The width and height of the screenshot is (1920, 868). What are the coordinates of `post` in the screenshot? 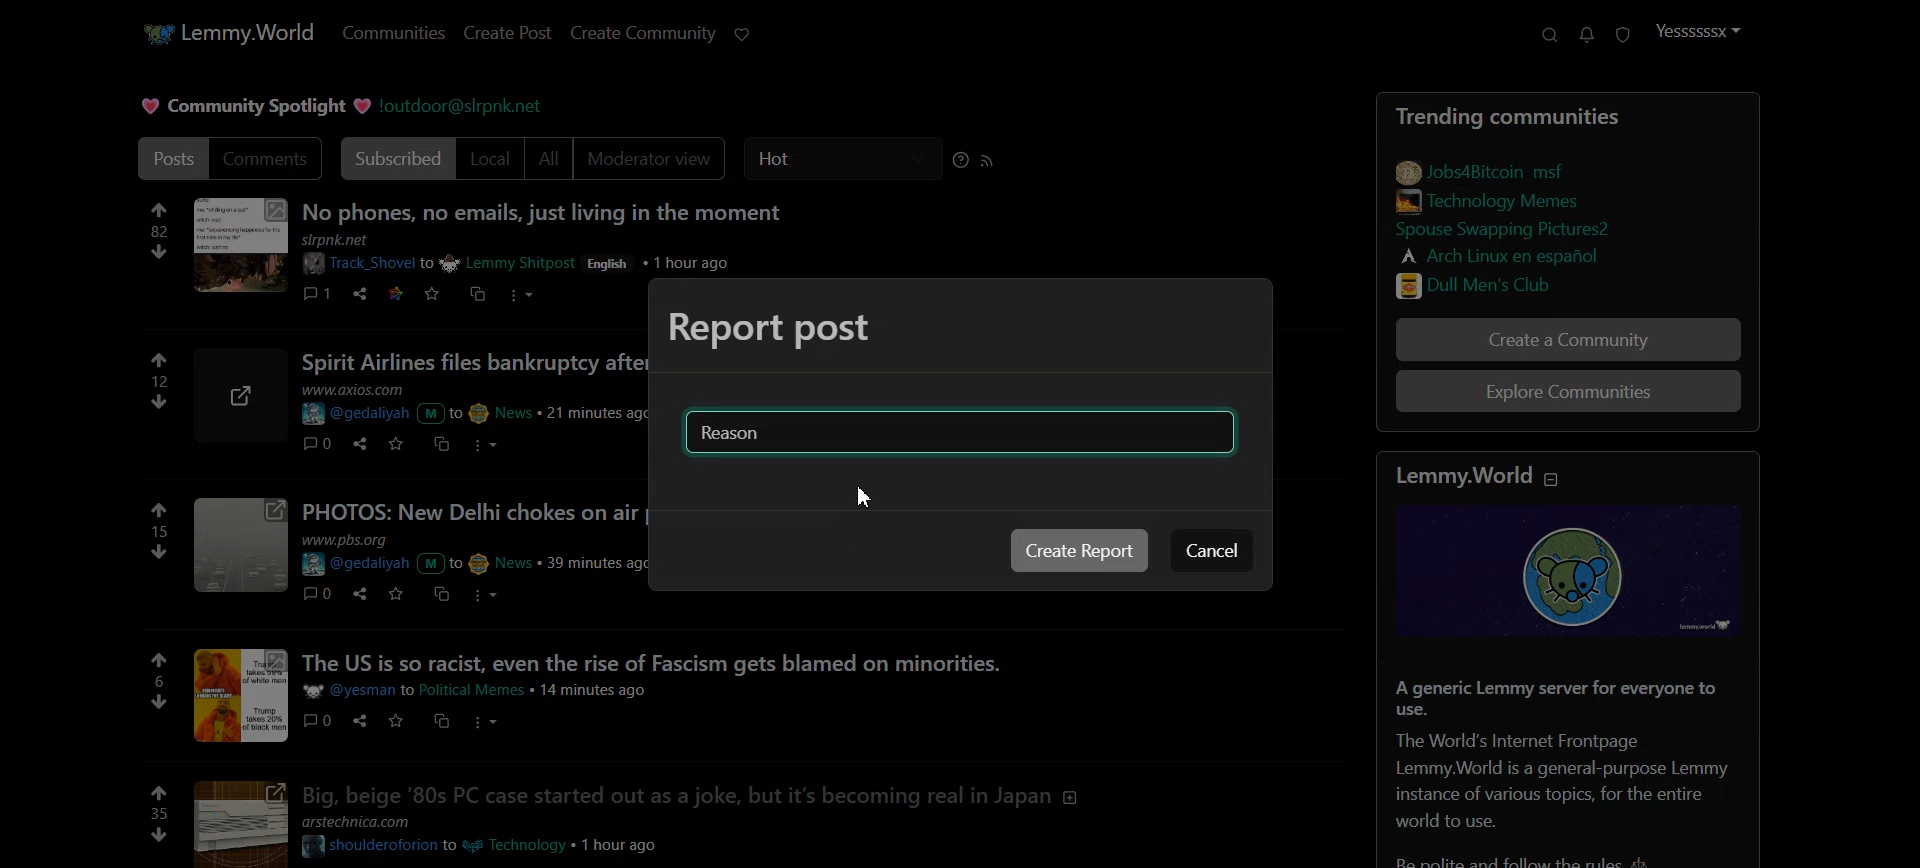 It's located at (704, 658).